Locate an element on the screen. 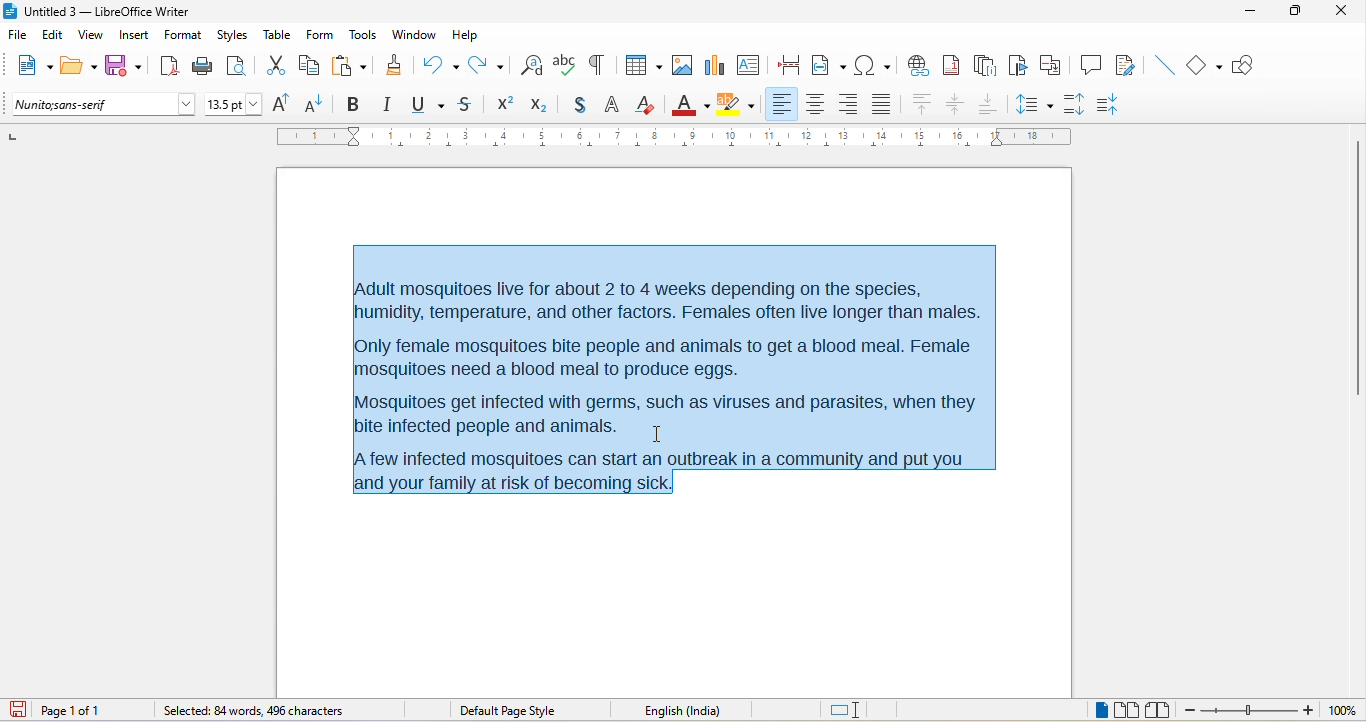 The width and height of the screenshot is (1366, 722). toggle formatting marks is located at coordinates (596, 65).